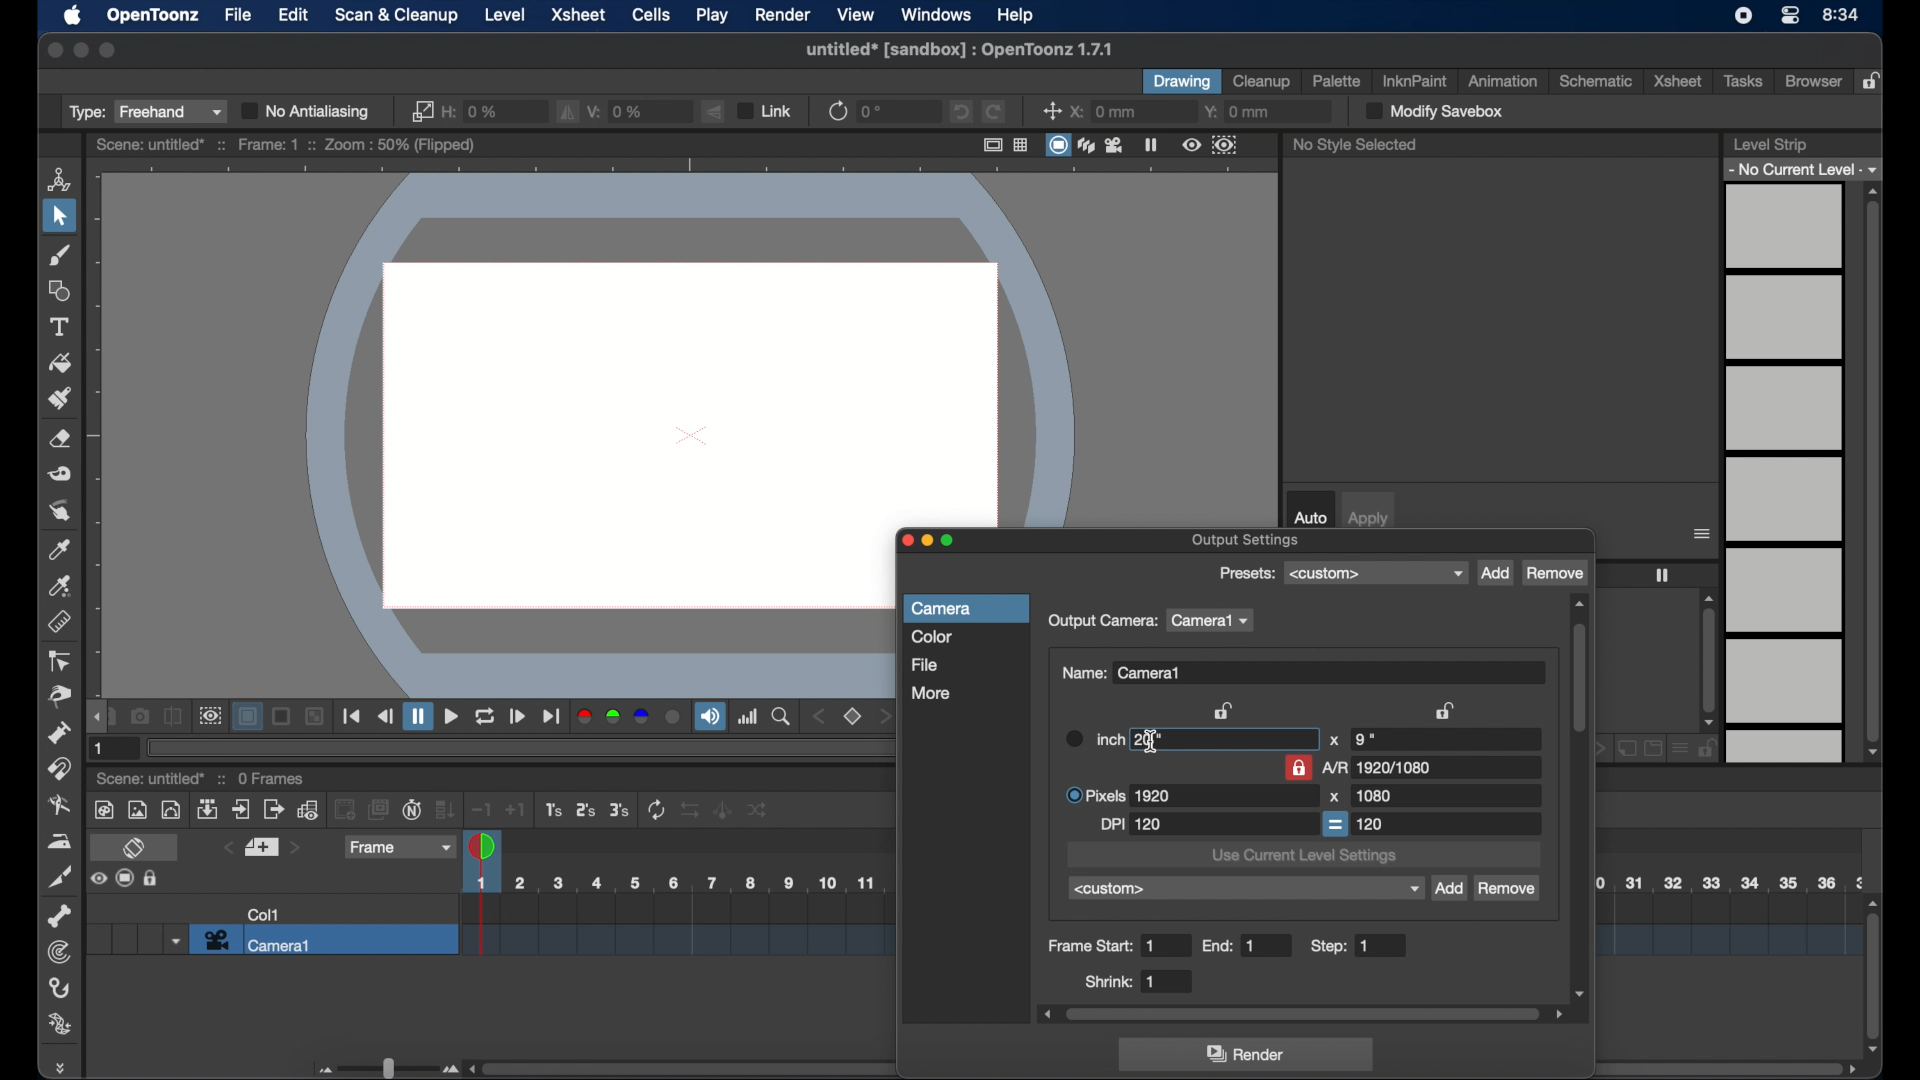  Describe the element at coordinates (1373, 795) in the screenshot. I see `1080` at that location.